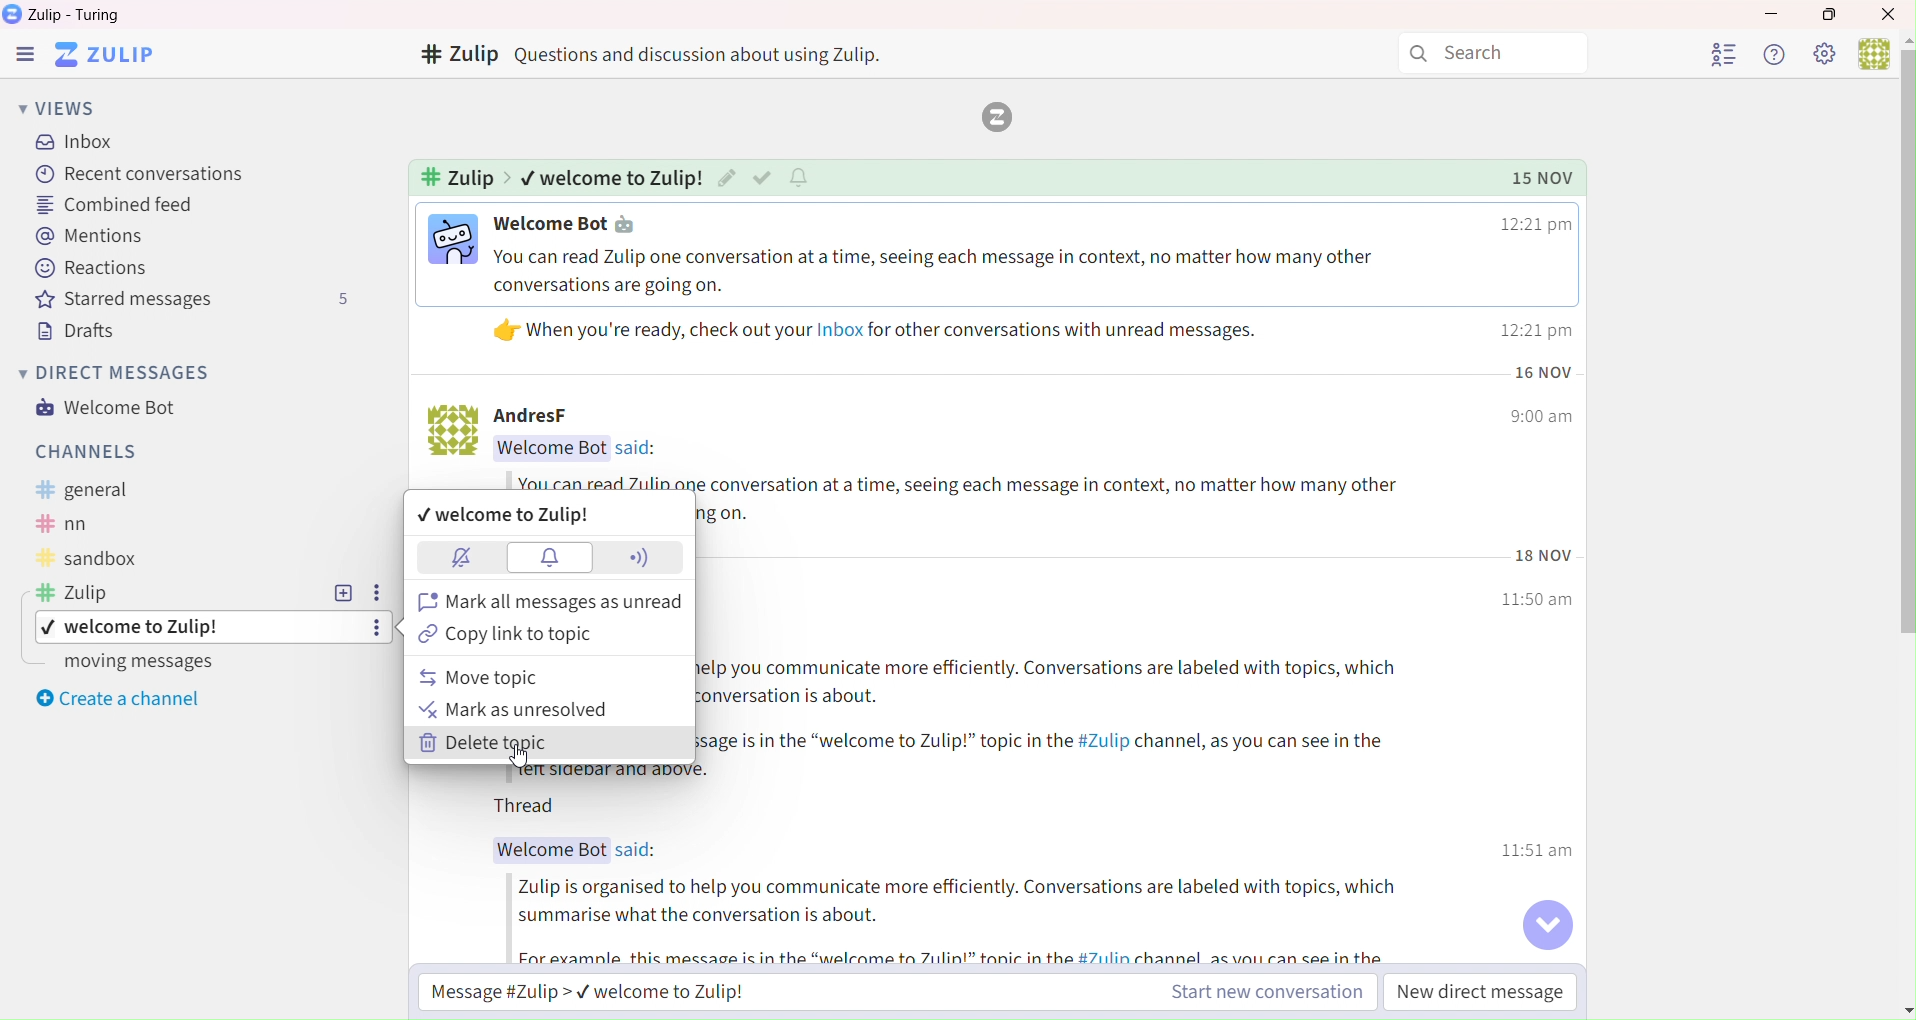 This screenshot has width=1916, height=1020. What do you see at coordinates (79, 452) in the screenshot?
I see `Channels` at bounding box center [79, 452].